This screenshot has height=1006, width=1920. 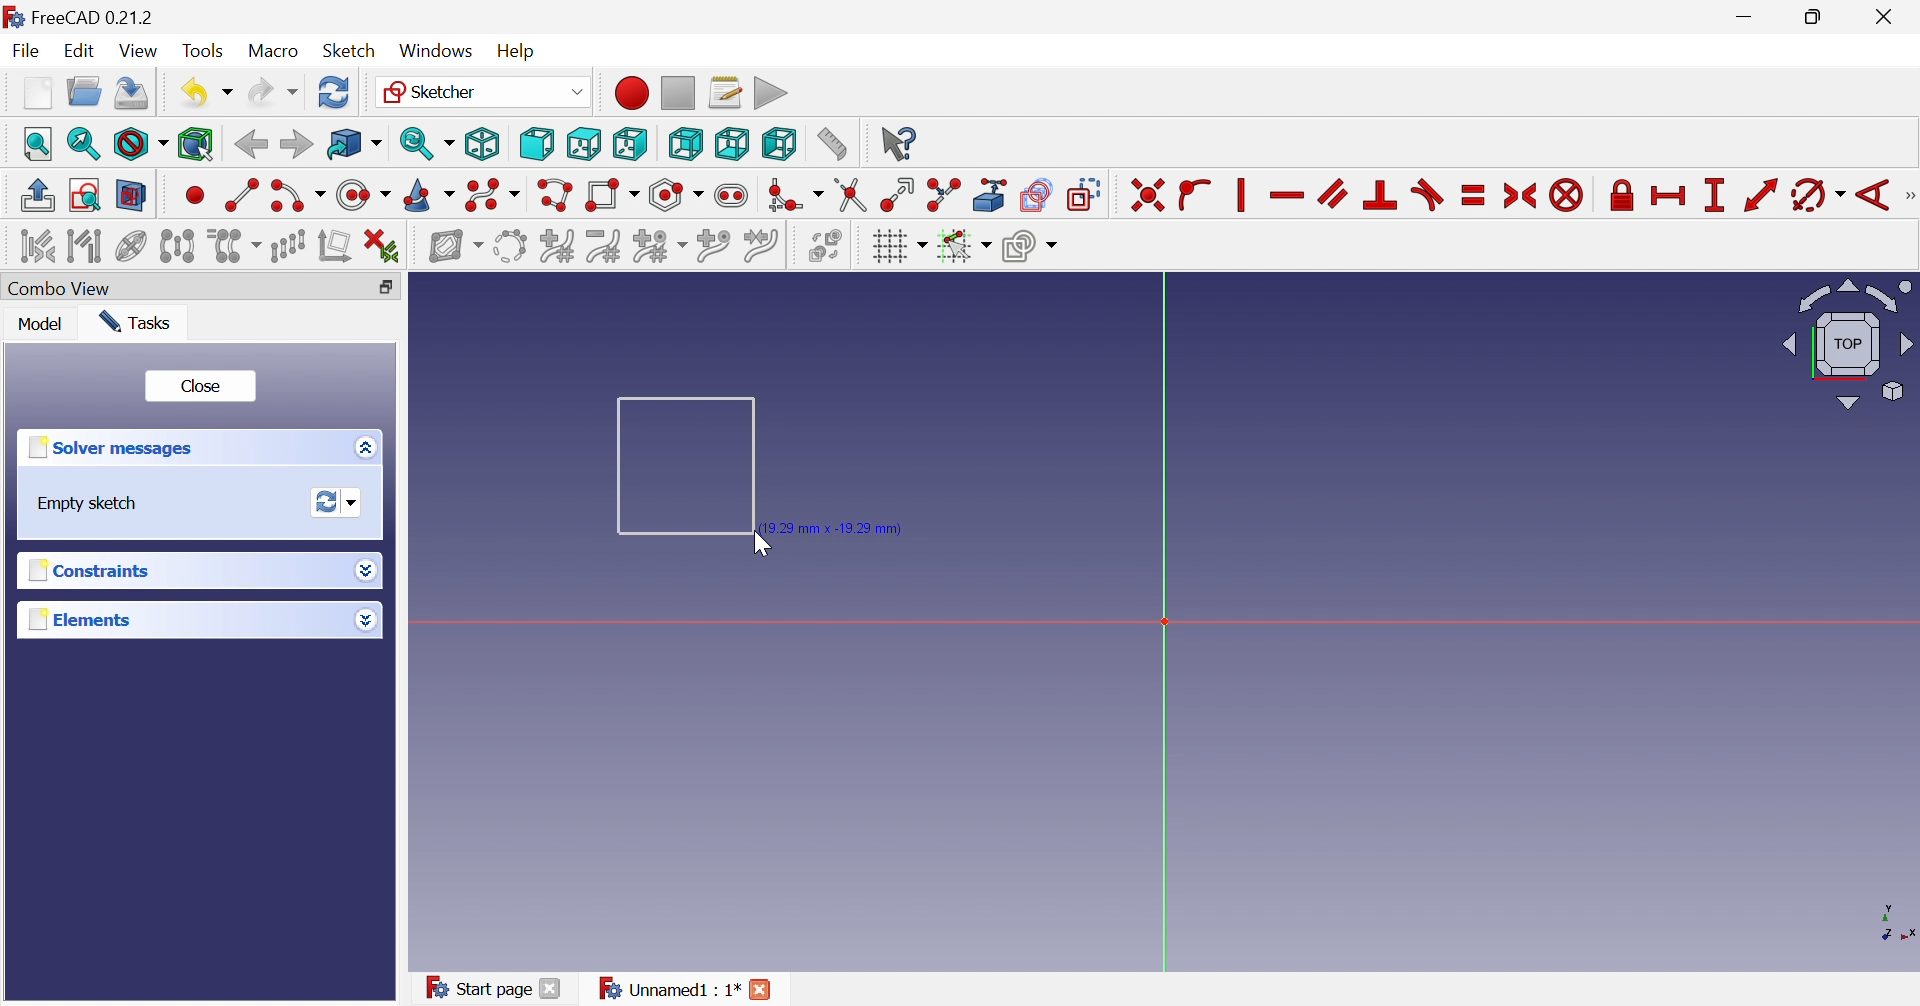 What do you see at coordinates (551, 988) in the screenshot?
I see `Close` at bounding box center [551, 988].